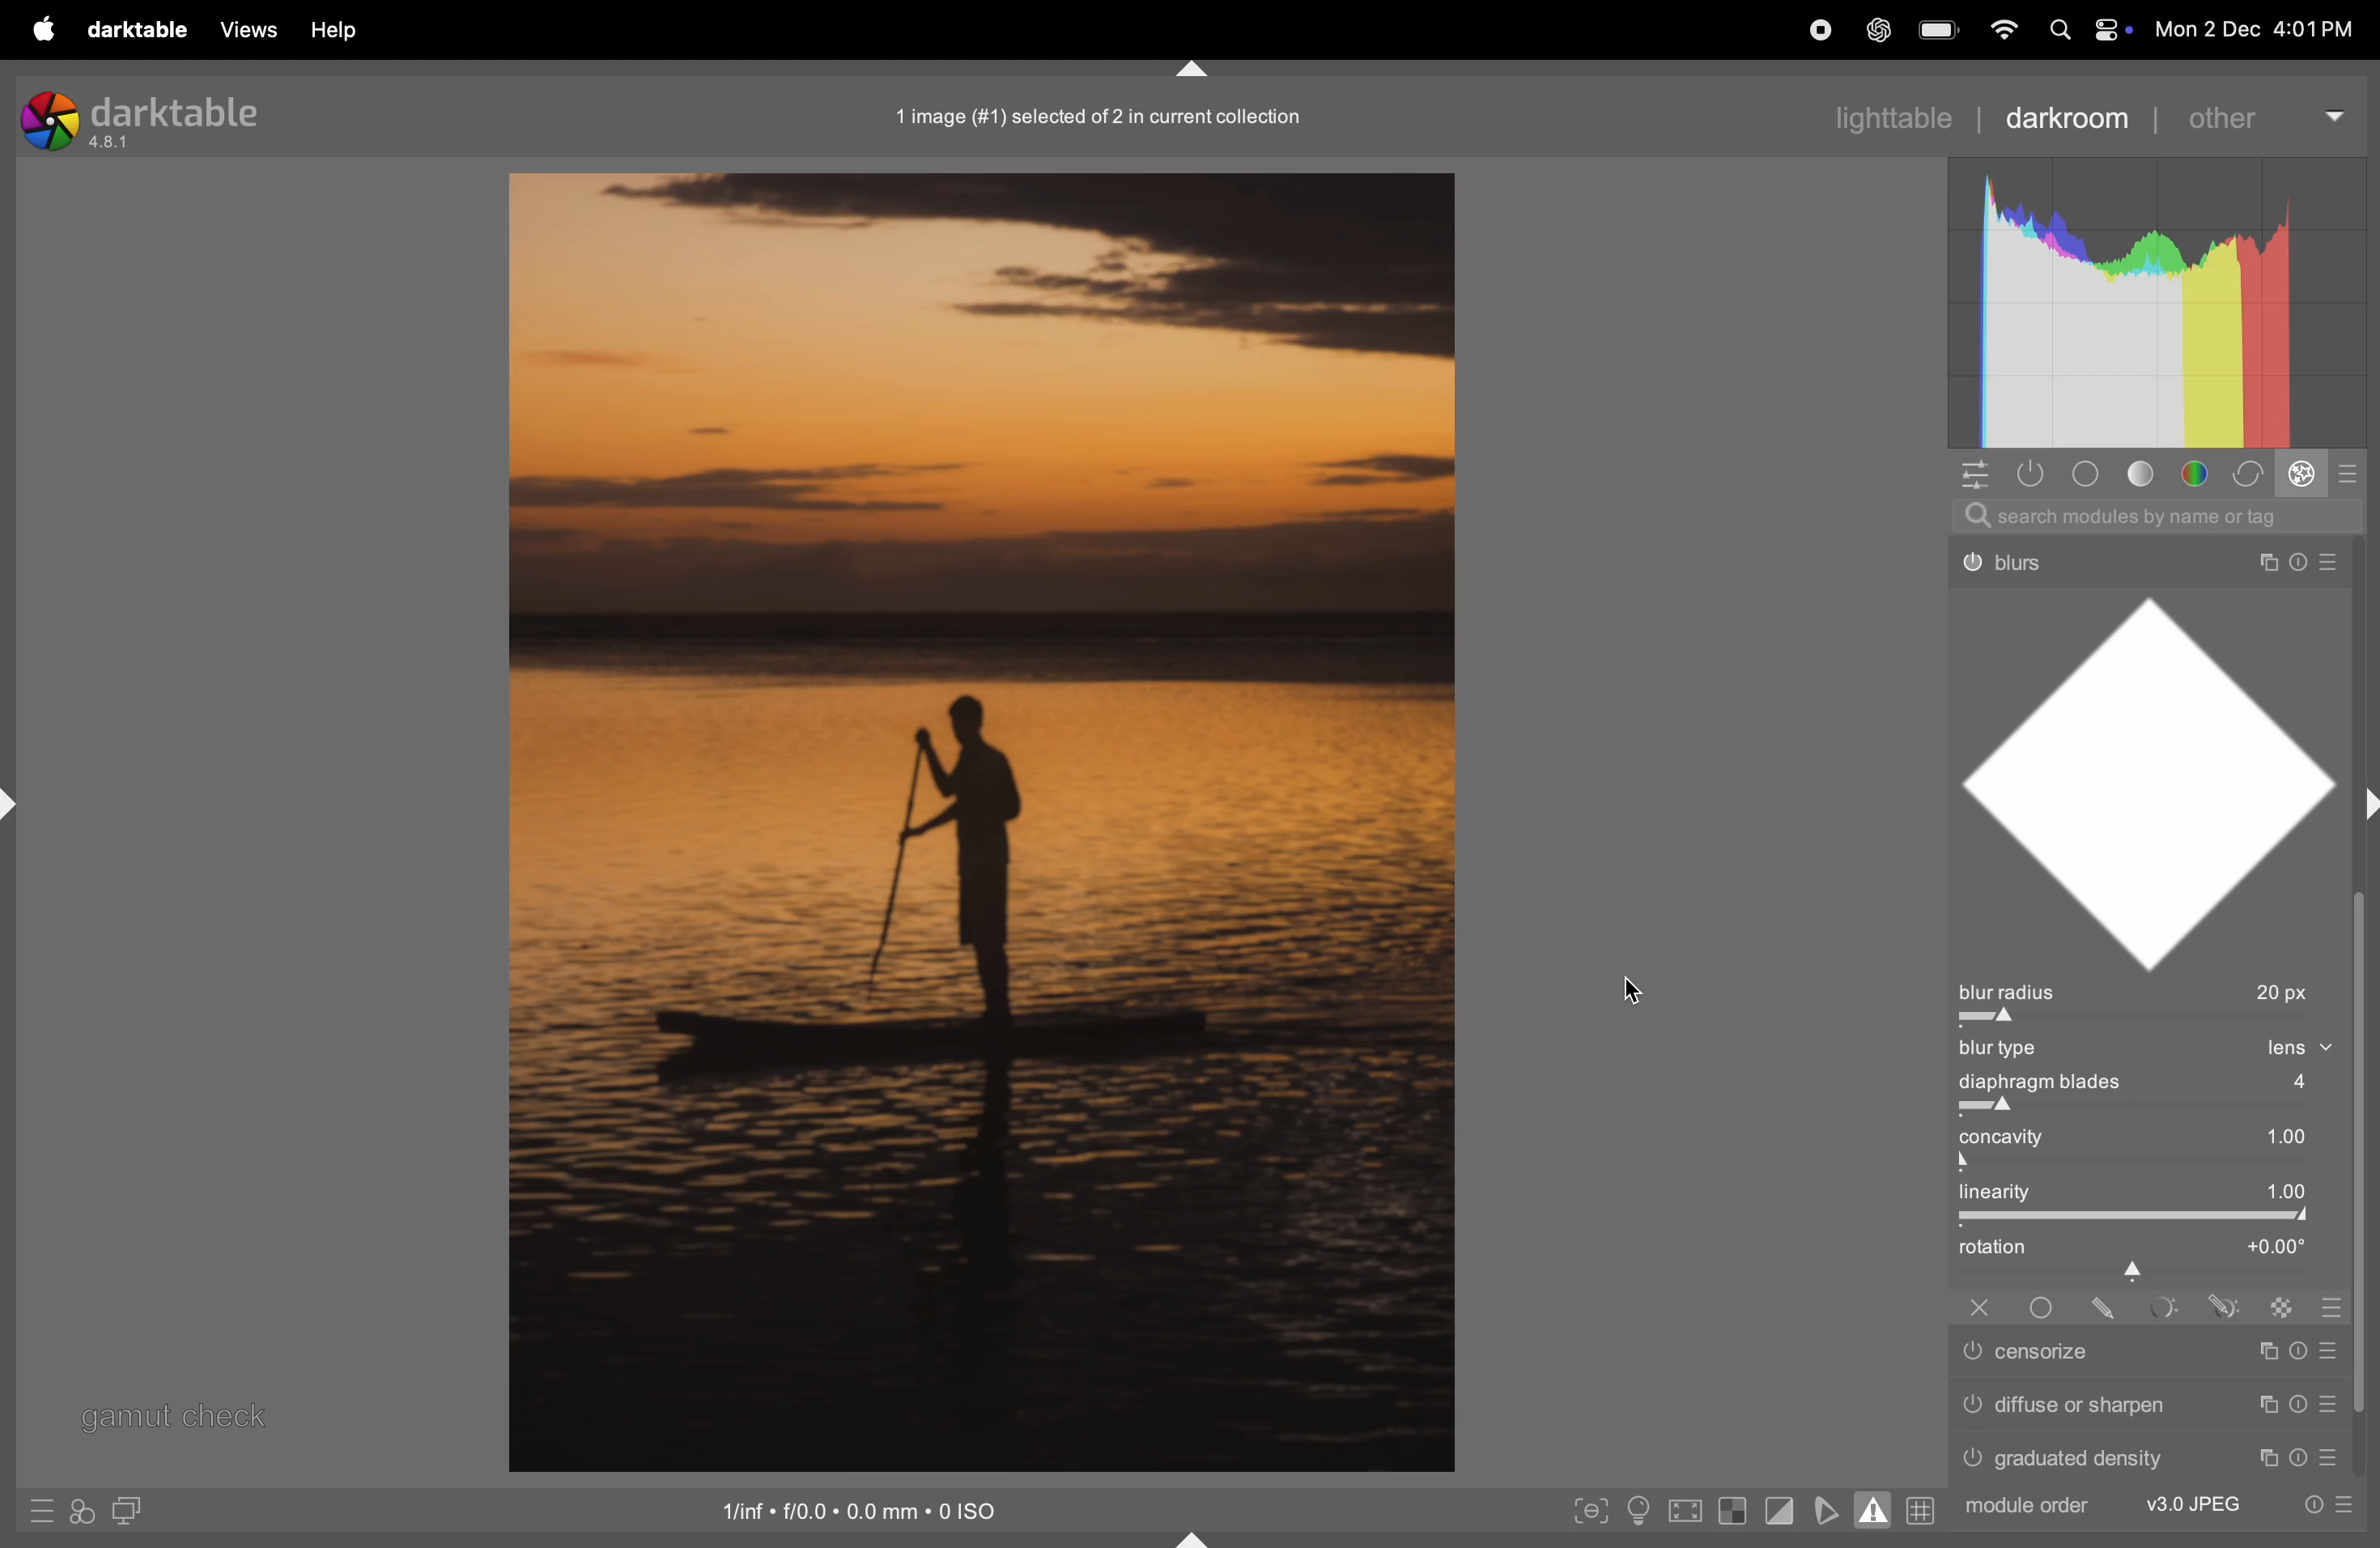 The image size is (2380, 1548). What do you see at coordinates (139, 118) in the screenshot?
I see `darktable version` at bounding box center [139, 118].